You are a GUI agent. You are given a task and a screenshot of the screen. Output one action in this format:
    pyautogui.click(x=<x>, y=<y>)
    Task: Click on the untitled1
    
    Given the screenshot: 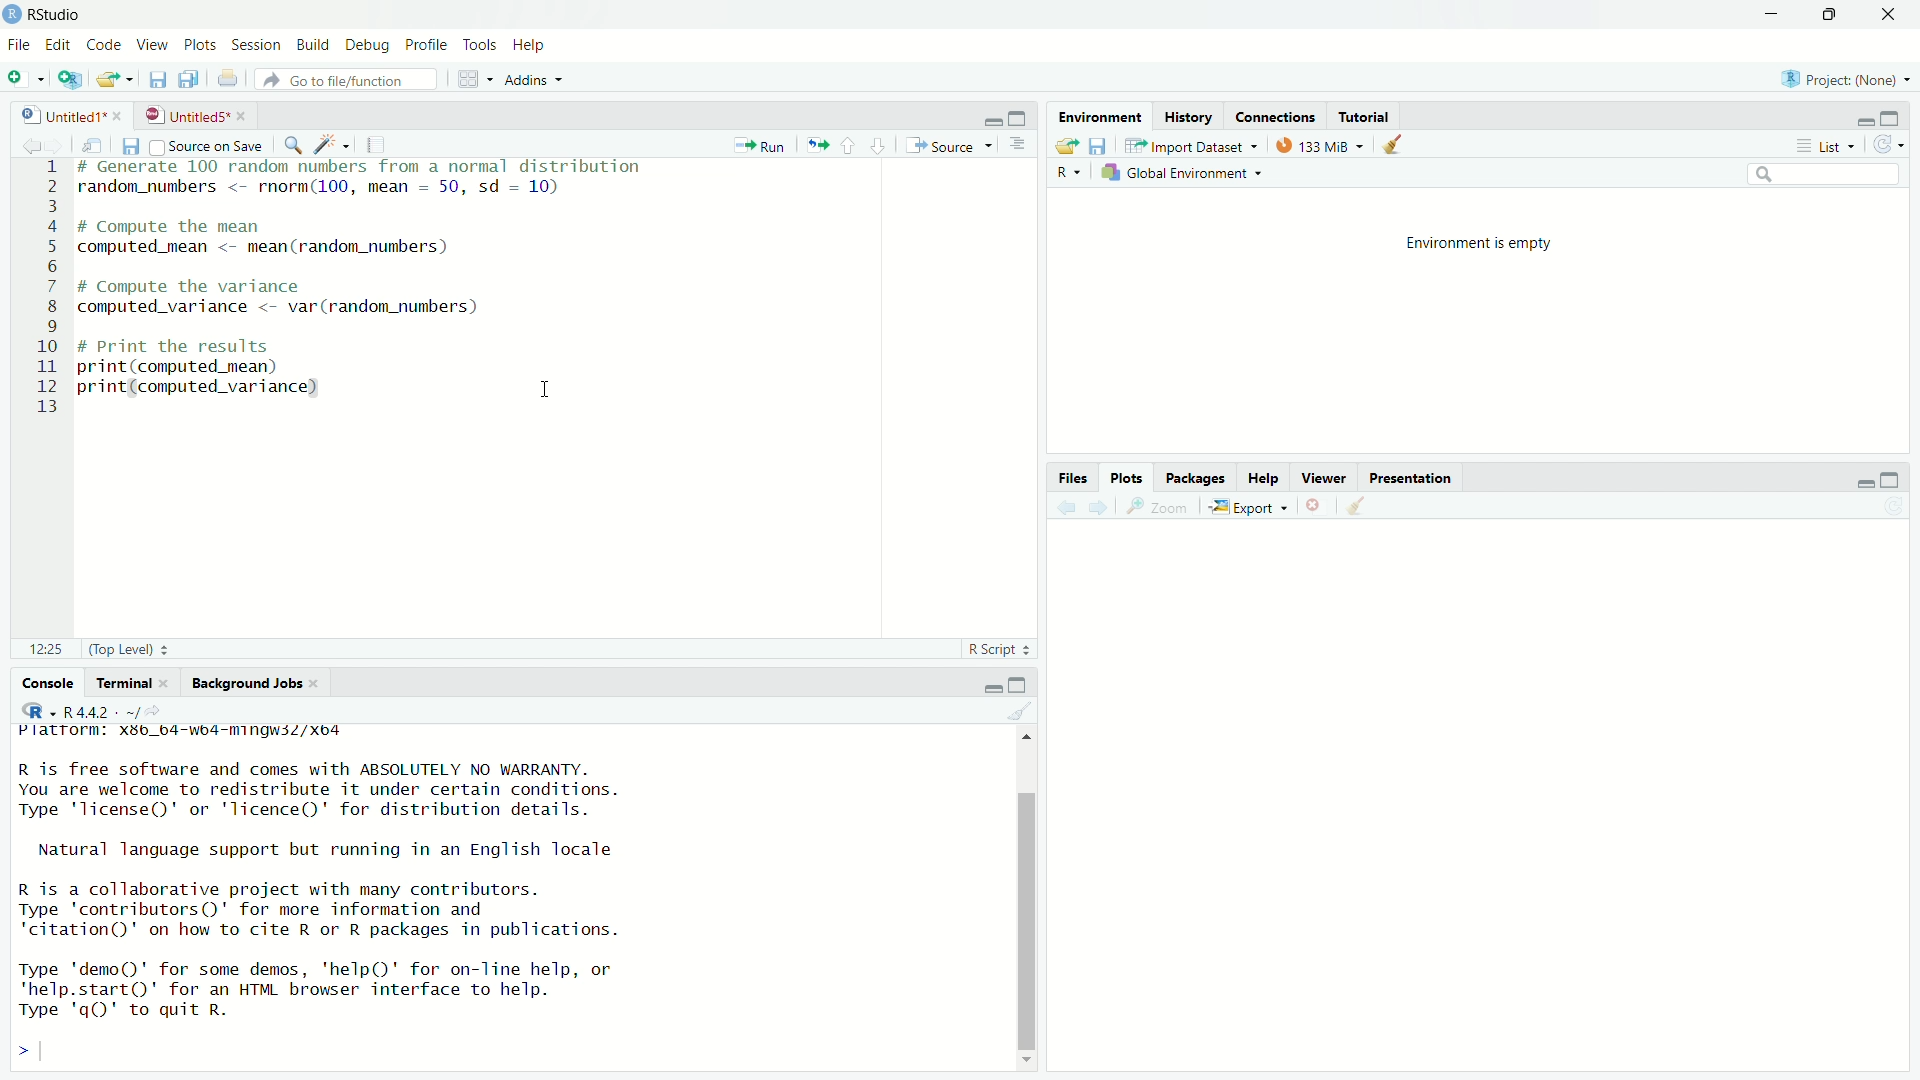 What is the action you would take?
    pyautogui.click(x=52, y=113)
    